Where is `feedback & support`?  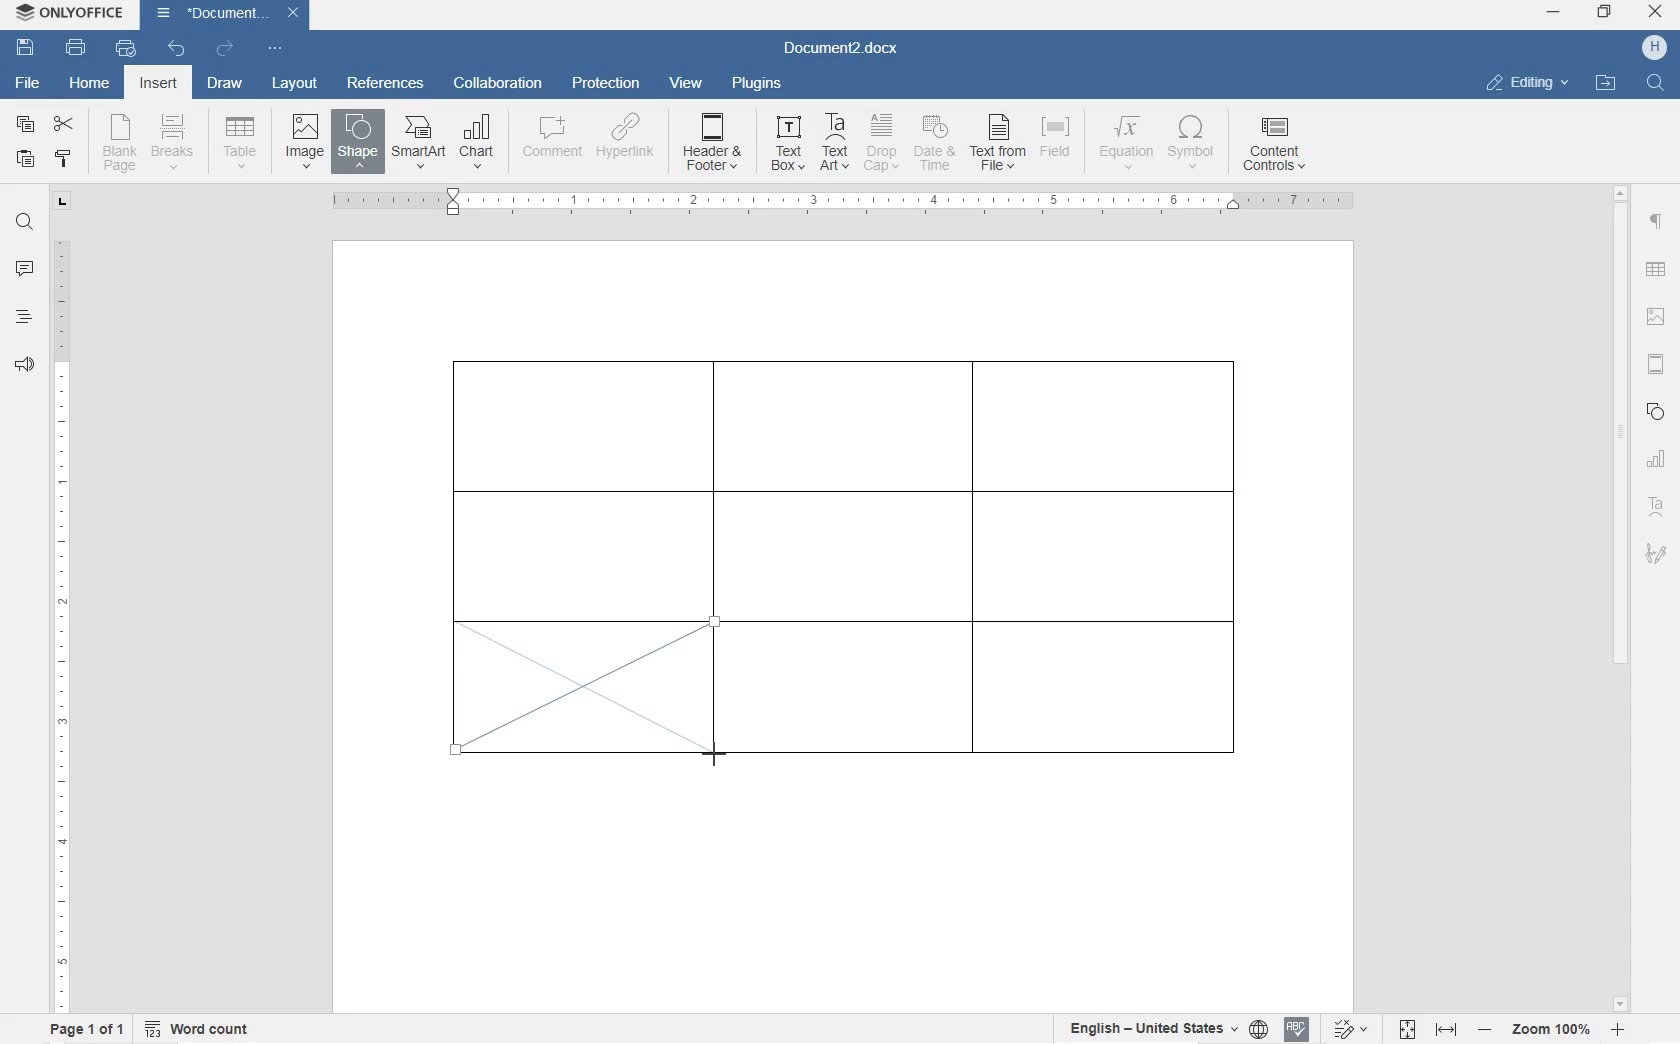
feedback & support is located at coordinates (24, 367).